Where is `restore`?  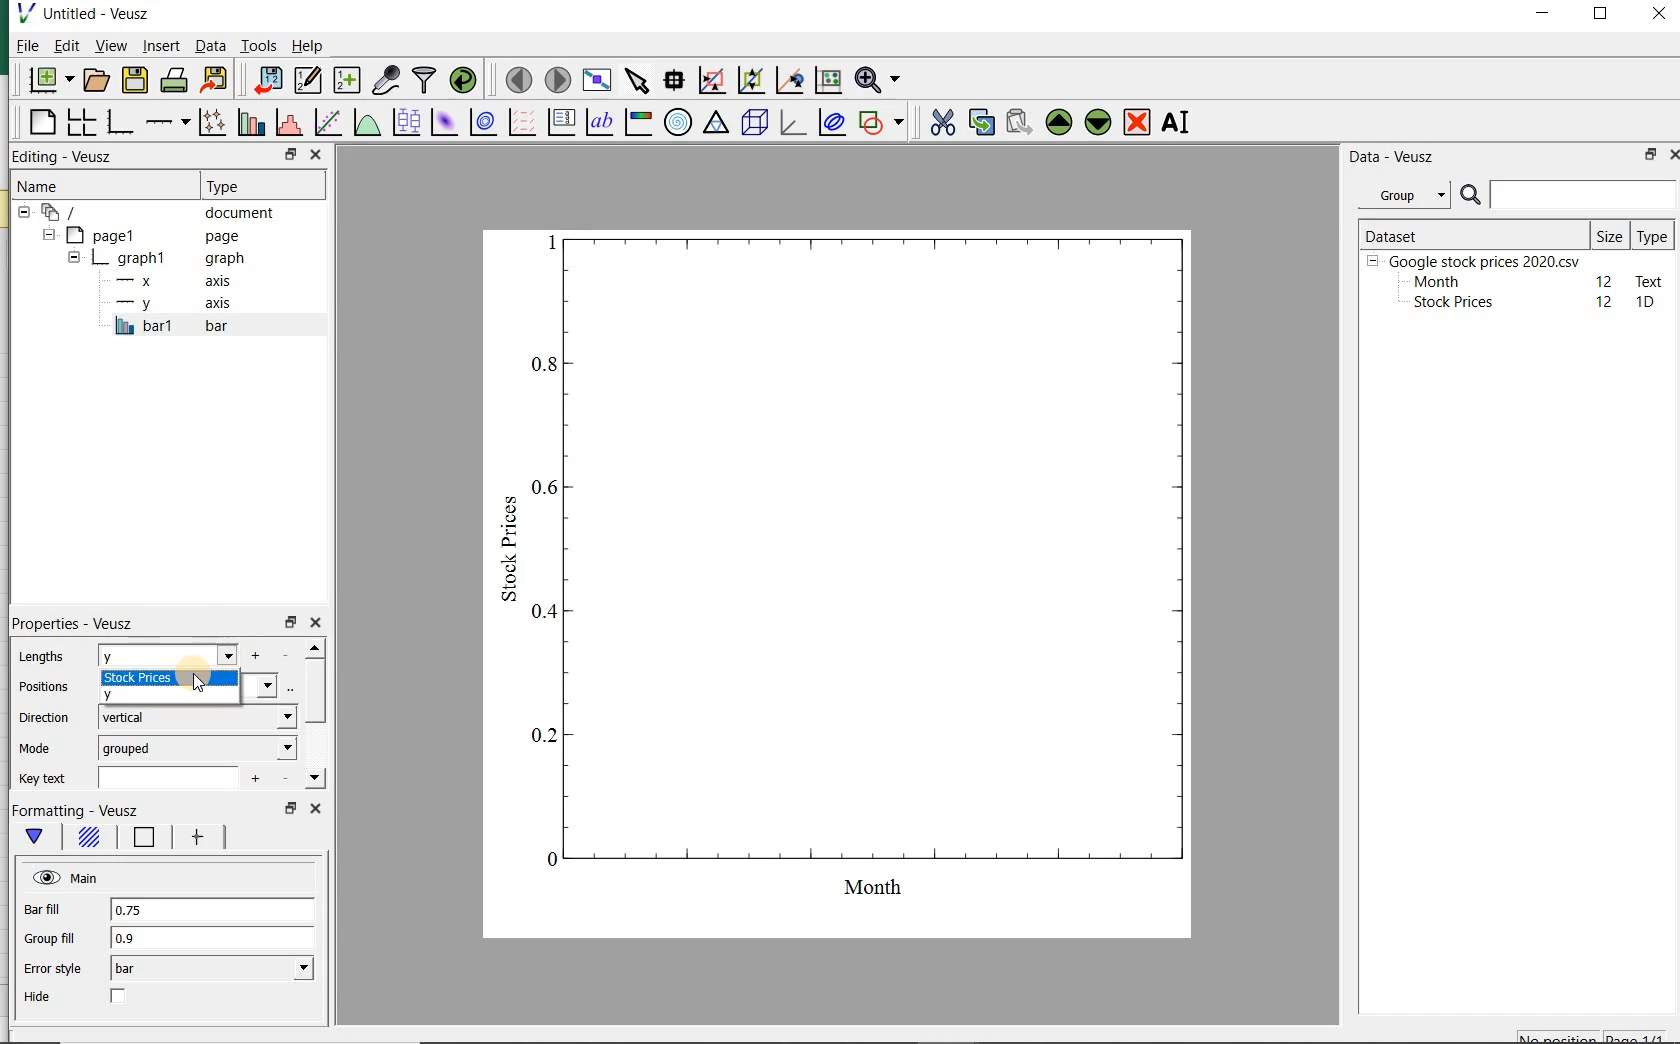 restore is located at coordinates (289, 623).